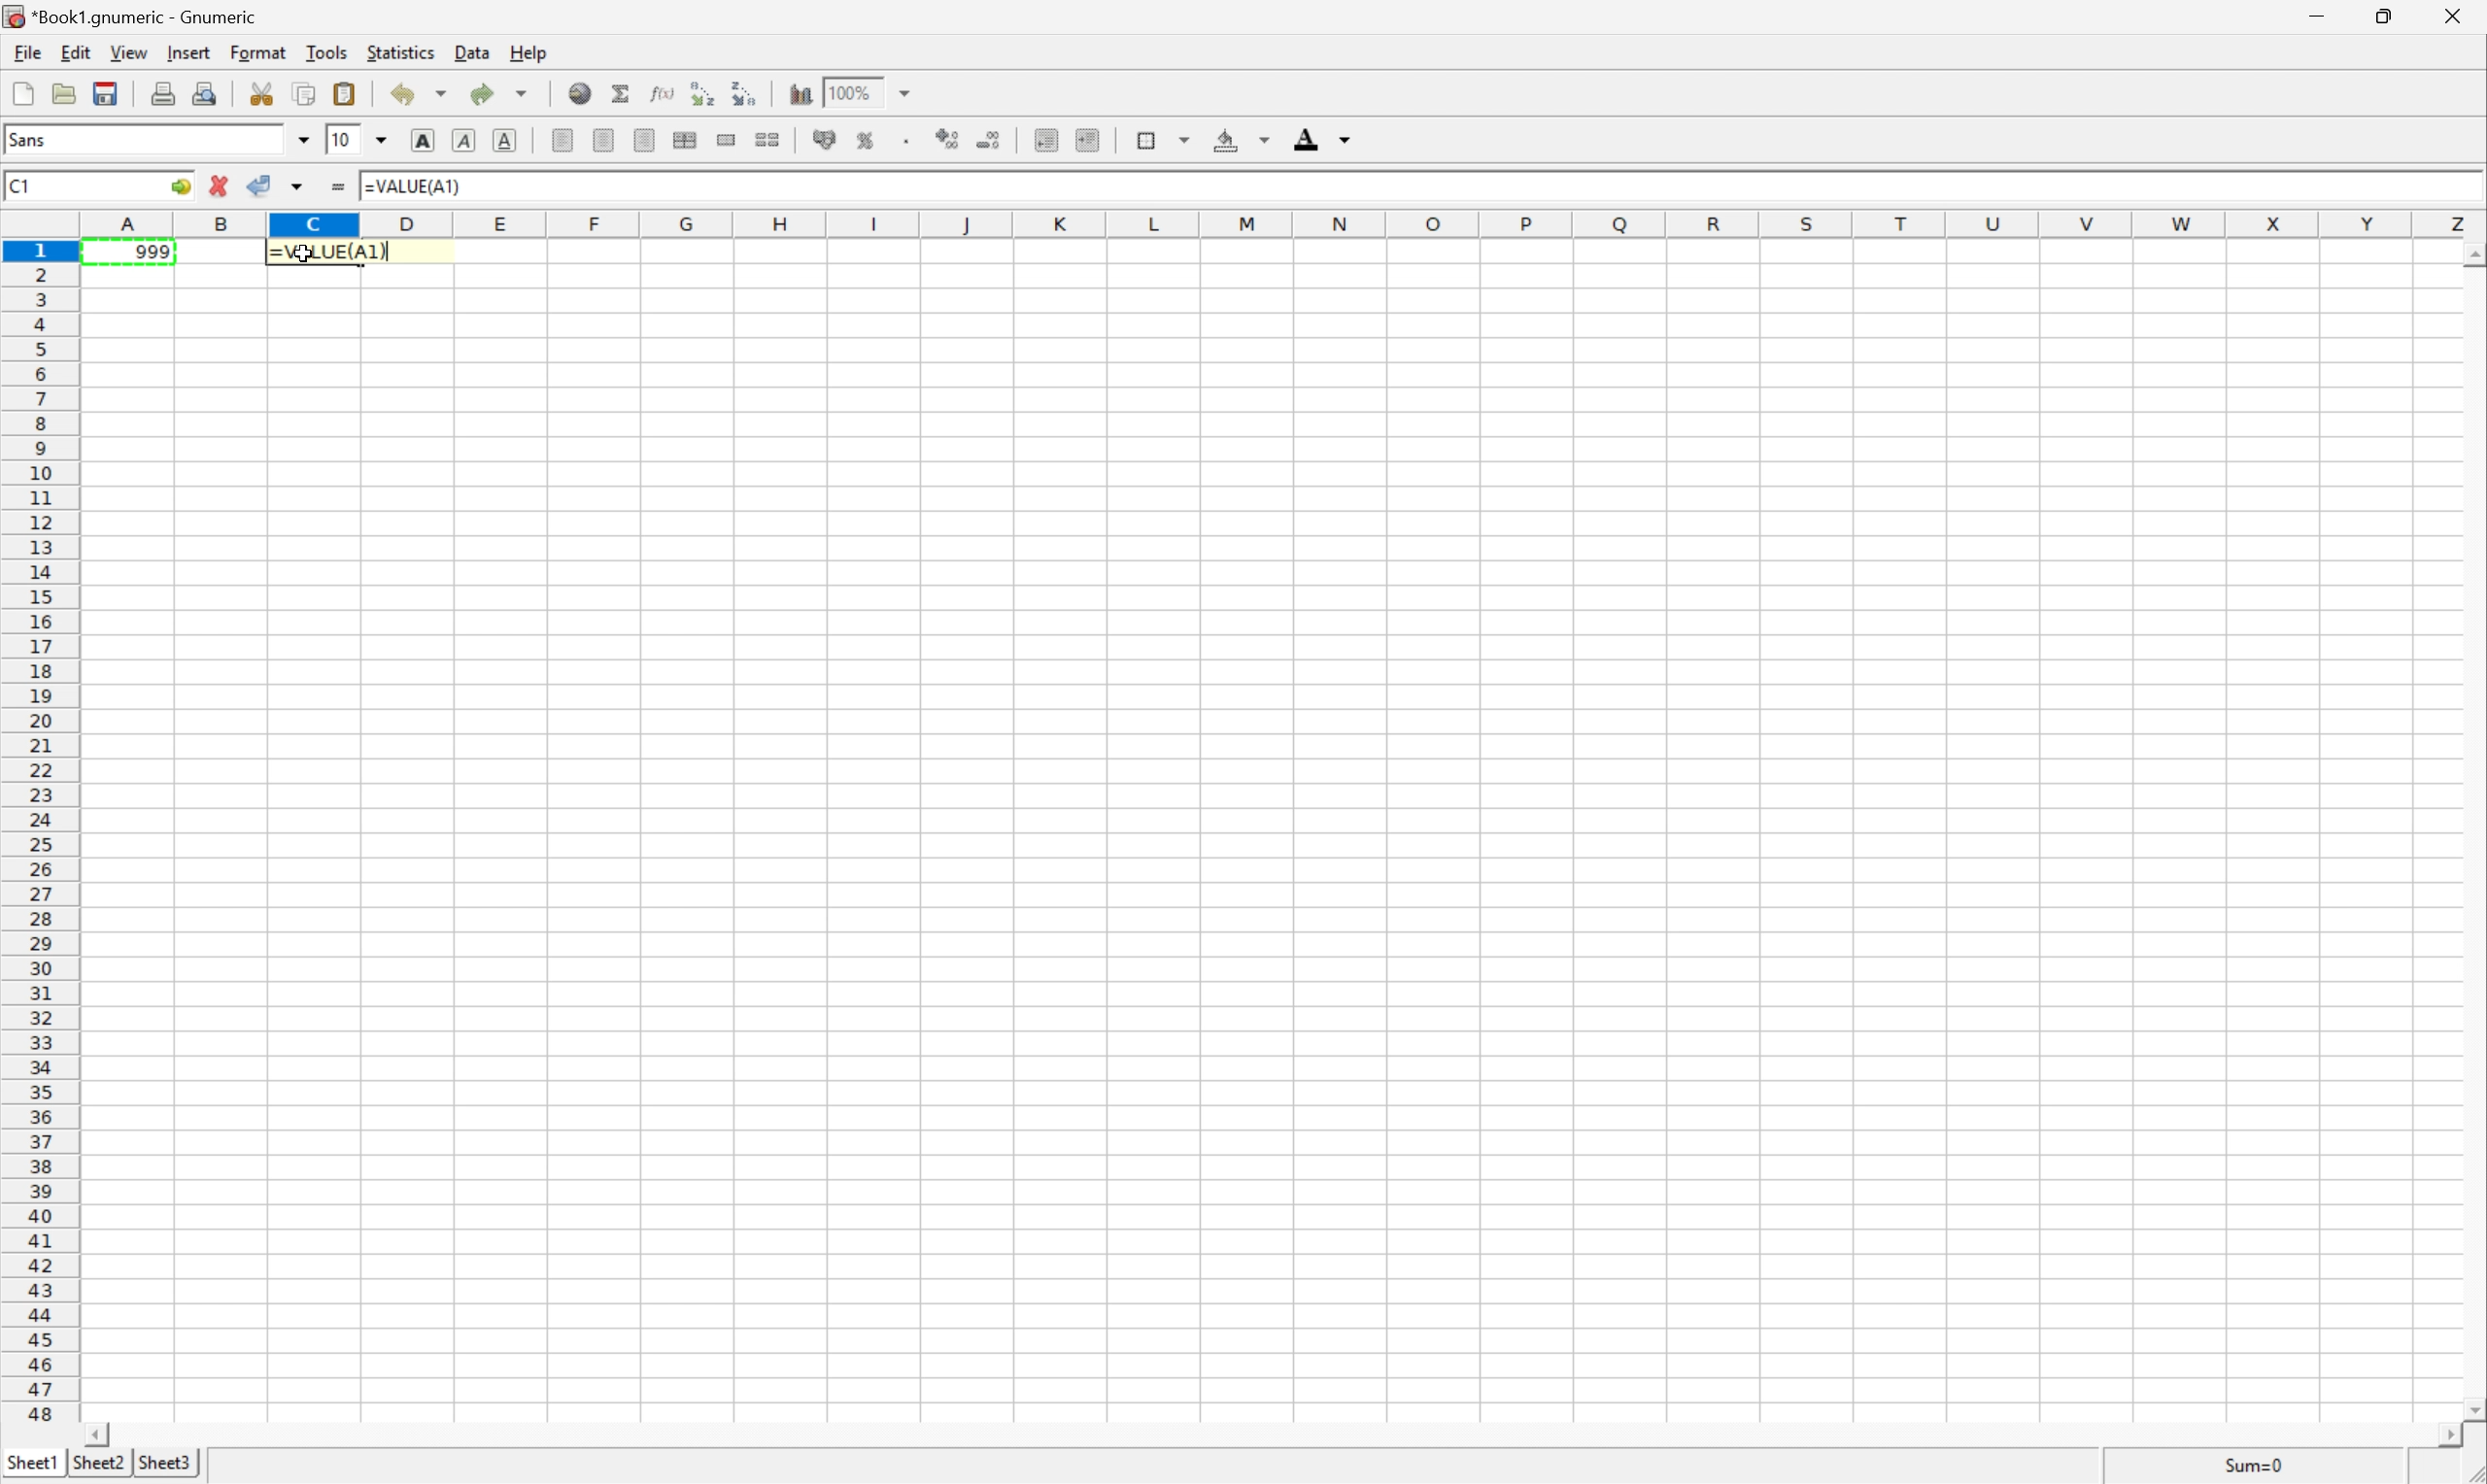  Describe the element at coordinates (603, 140) in the screenshot. I see `Center horizontally` at that location.